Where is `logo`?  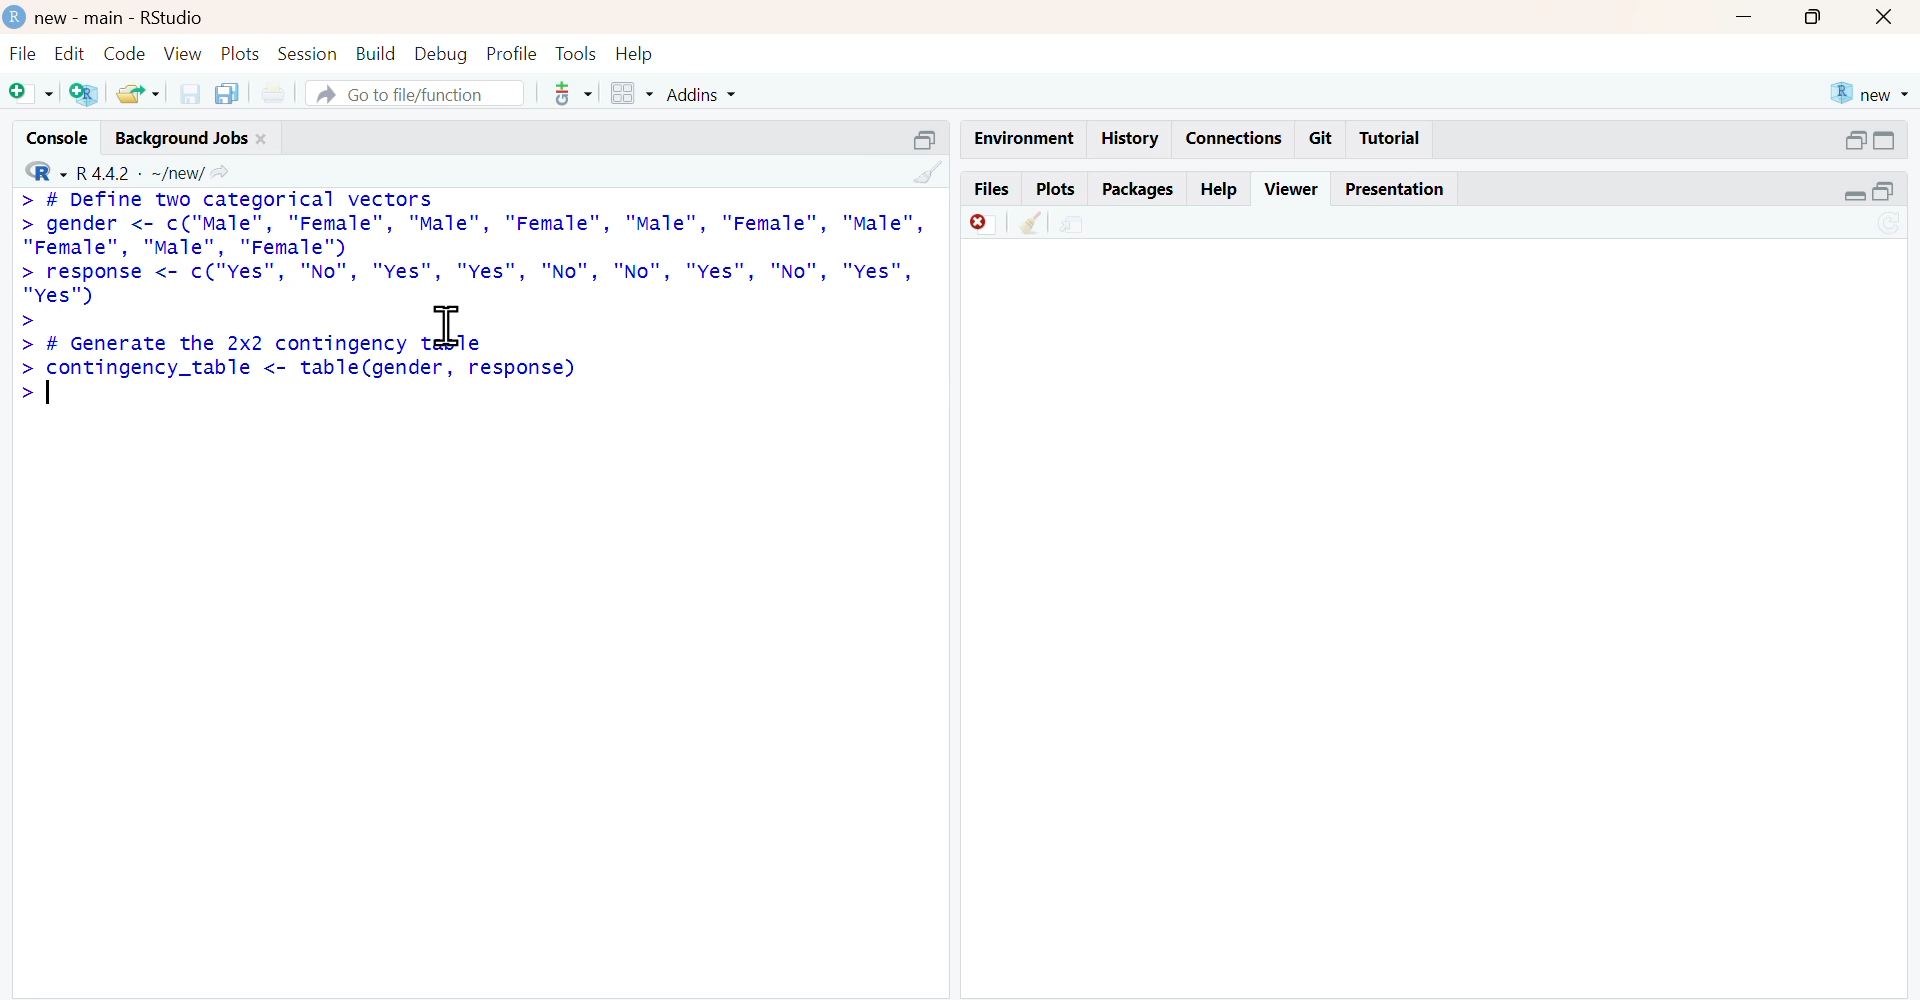
logo is located at coordinates (17, 16).